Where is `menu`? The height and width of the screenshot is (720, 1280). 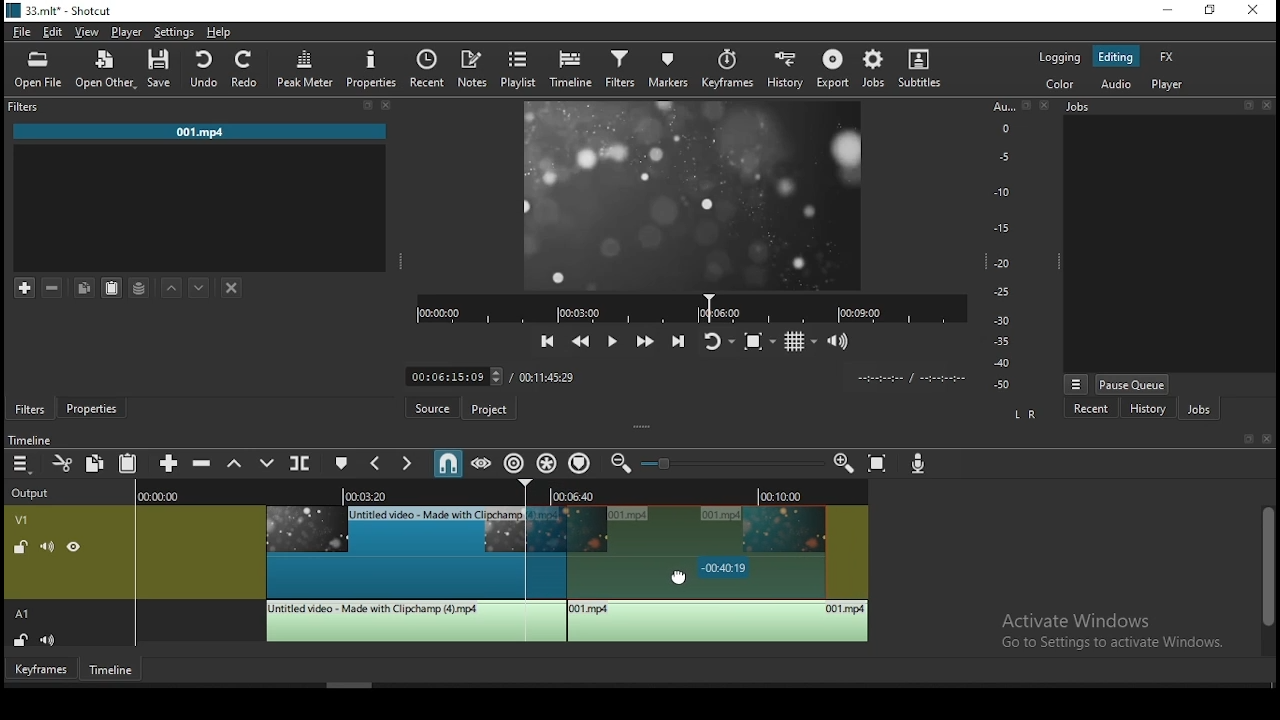
menu is located at coordinates (23, 465).